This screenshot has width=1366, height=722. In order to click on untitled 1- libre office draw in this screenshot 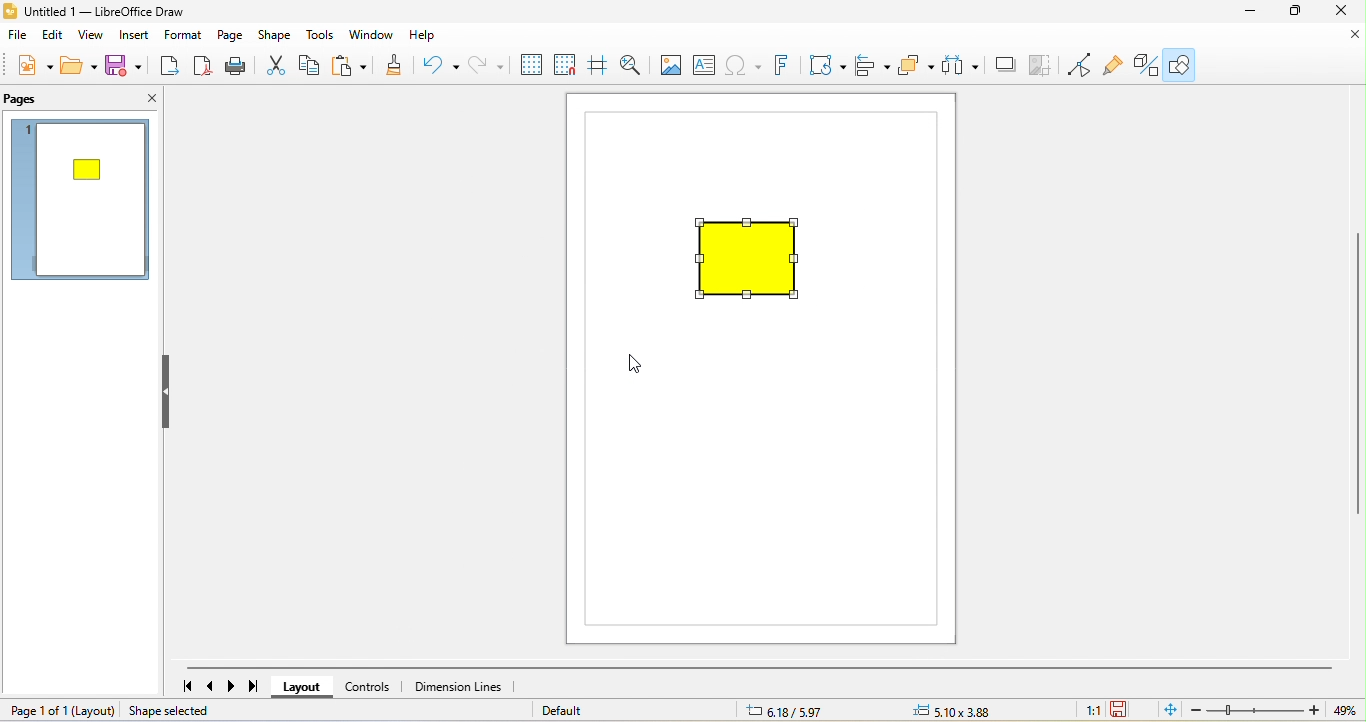, I will do `click(120, 11)`.